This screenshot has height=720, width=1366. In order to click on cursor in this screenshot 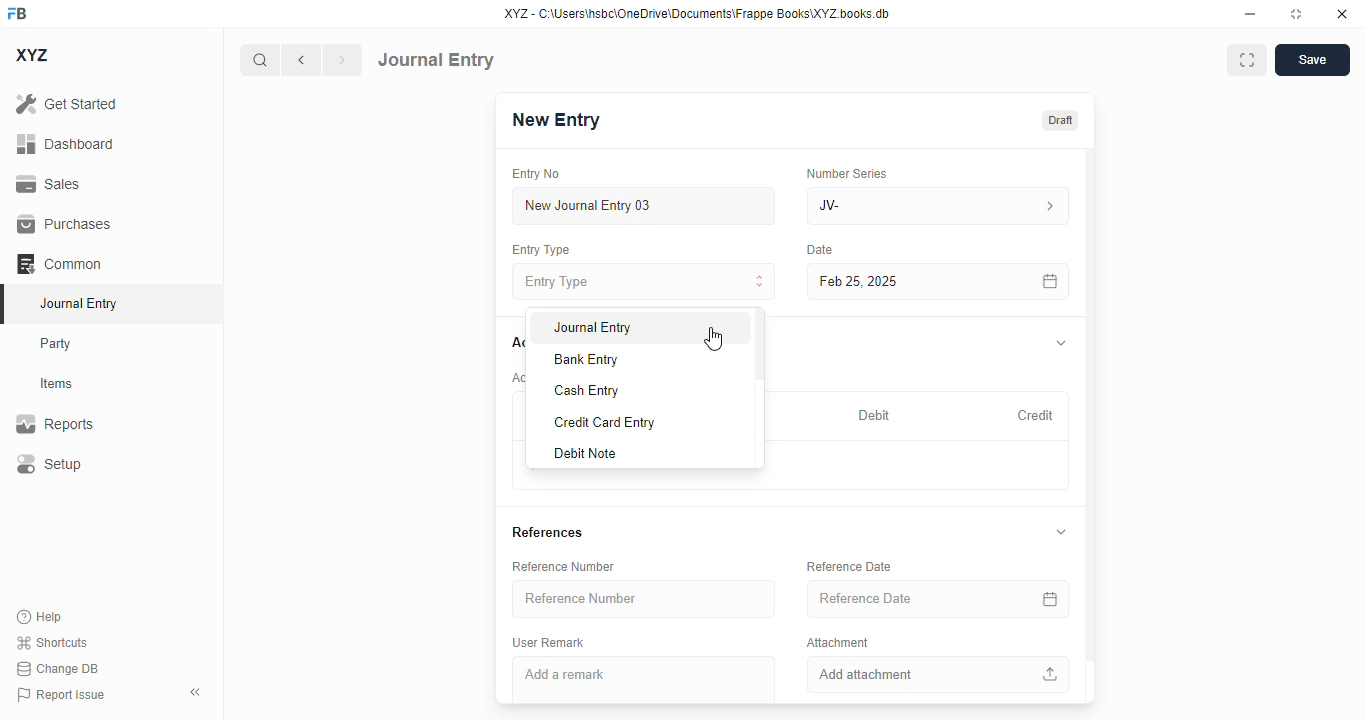, I will do `click(712, 338)`.